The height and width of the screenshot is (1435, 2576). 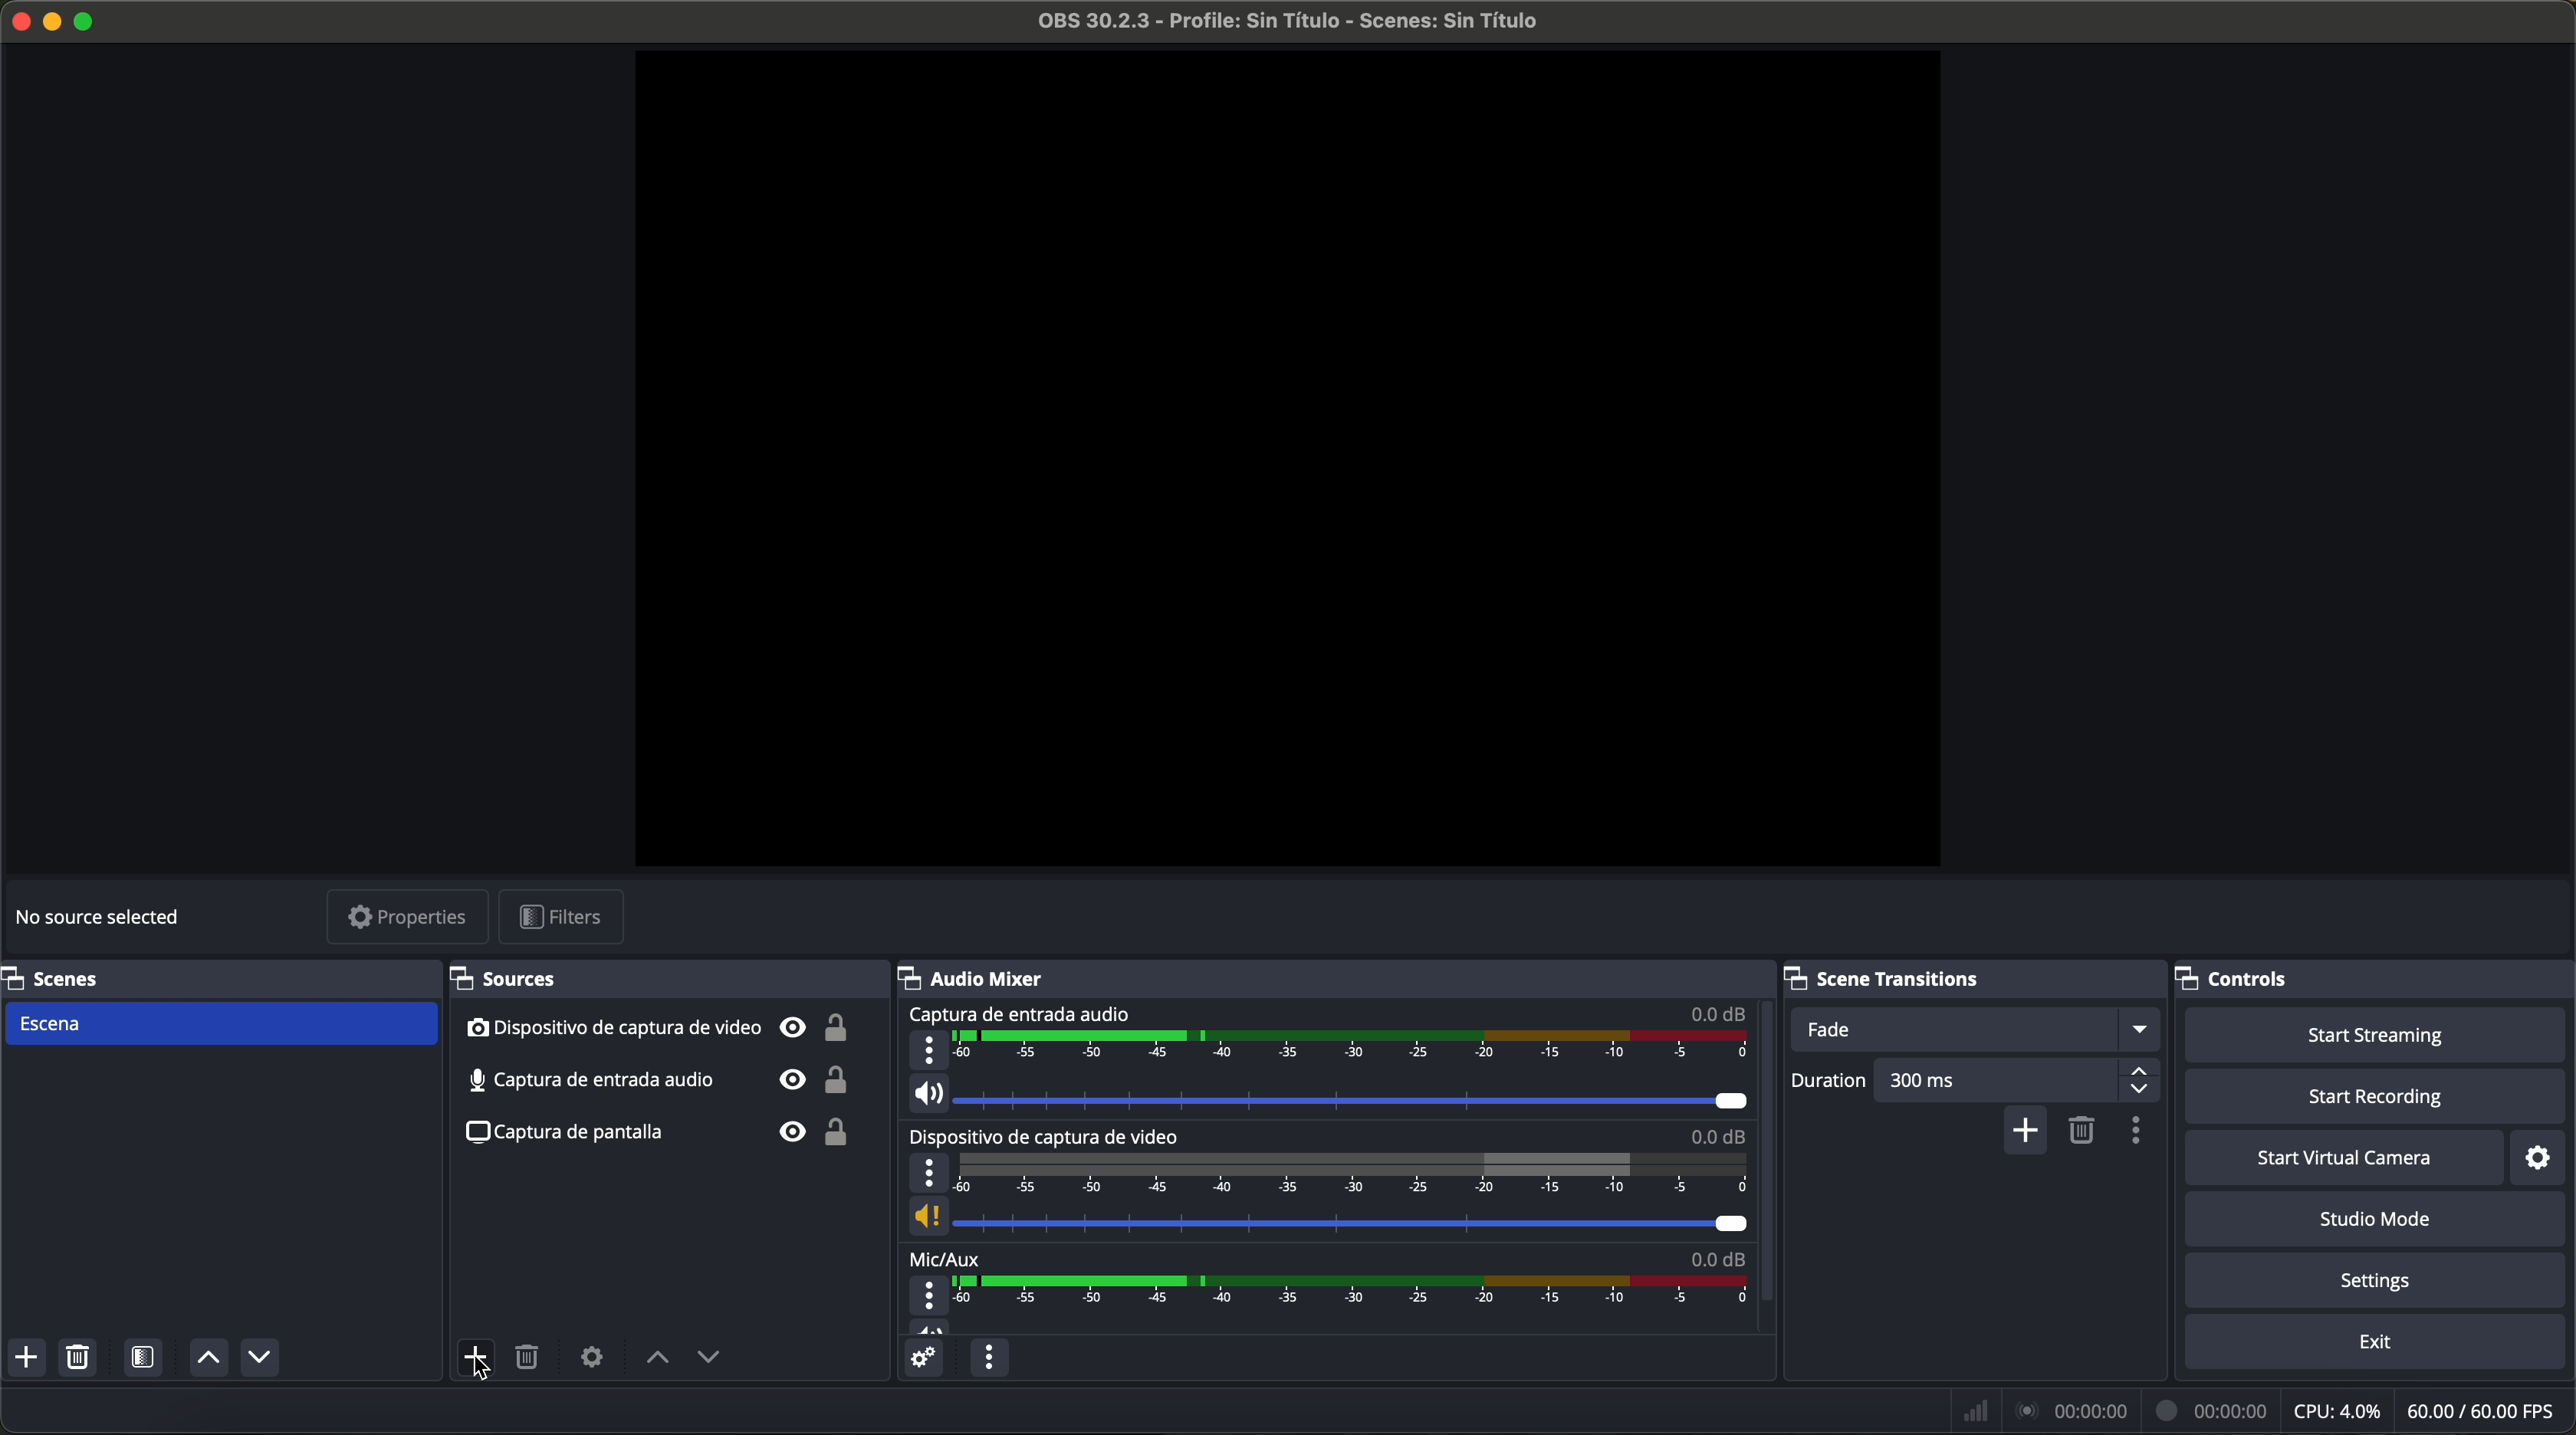 I want to click on 0.0 dB, so click(x=1719, y=1136).